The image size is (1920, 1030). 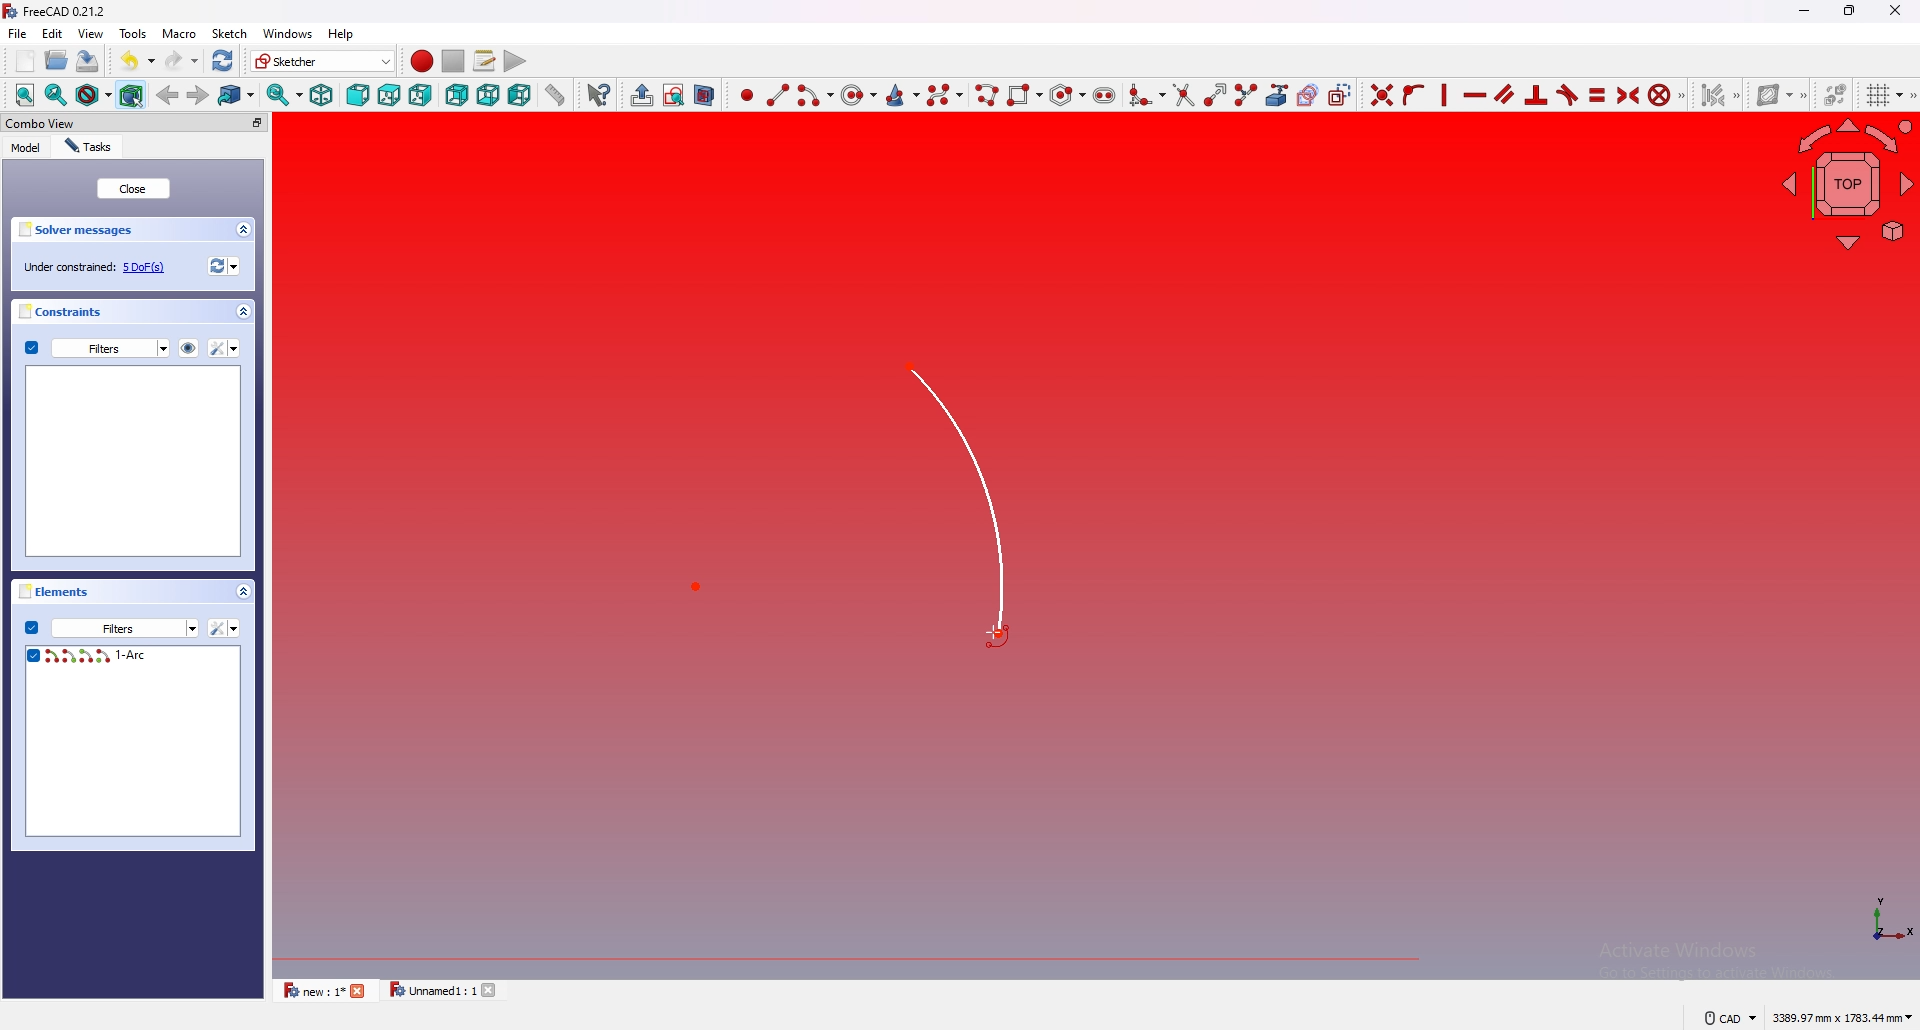 I want to click on constraint horizontally, so click(x=1475, y=94).